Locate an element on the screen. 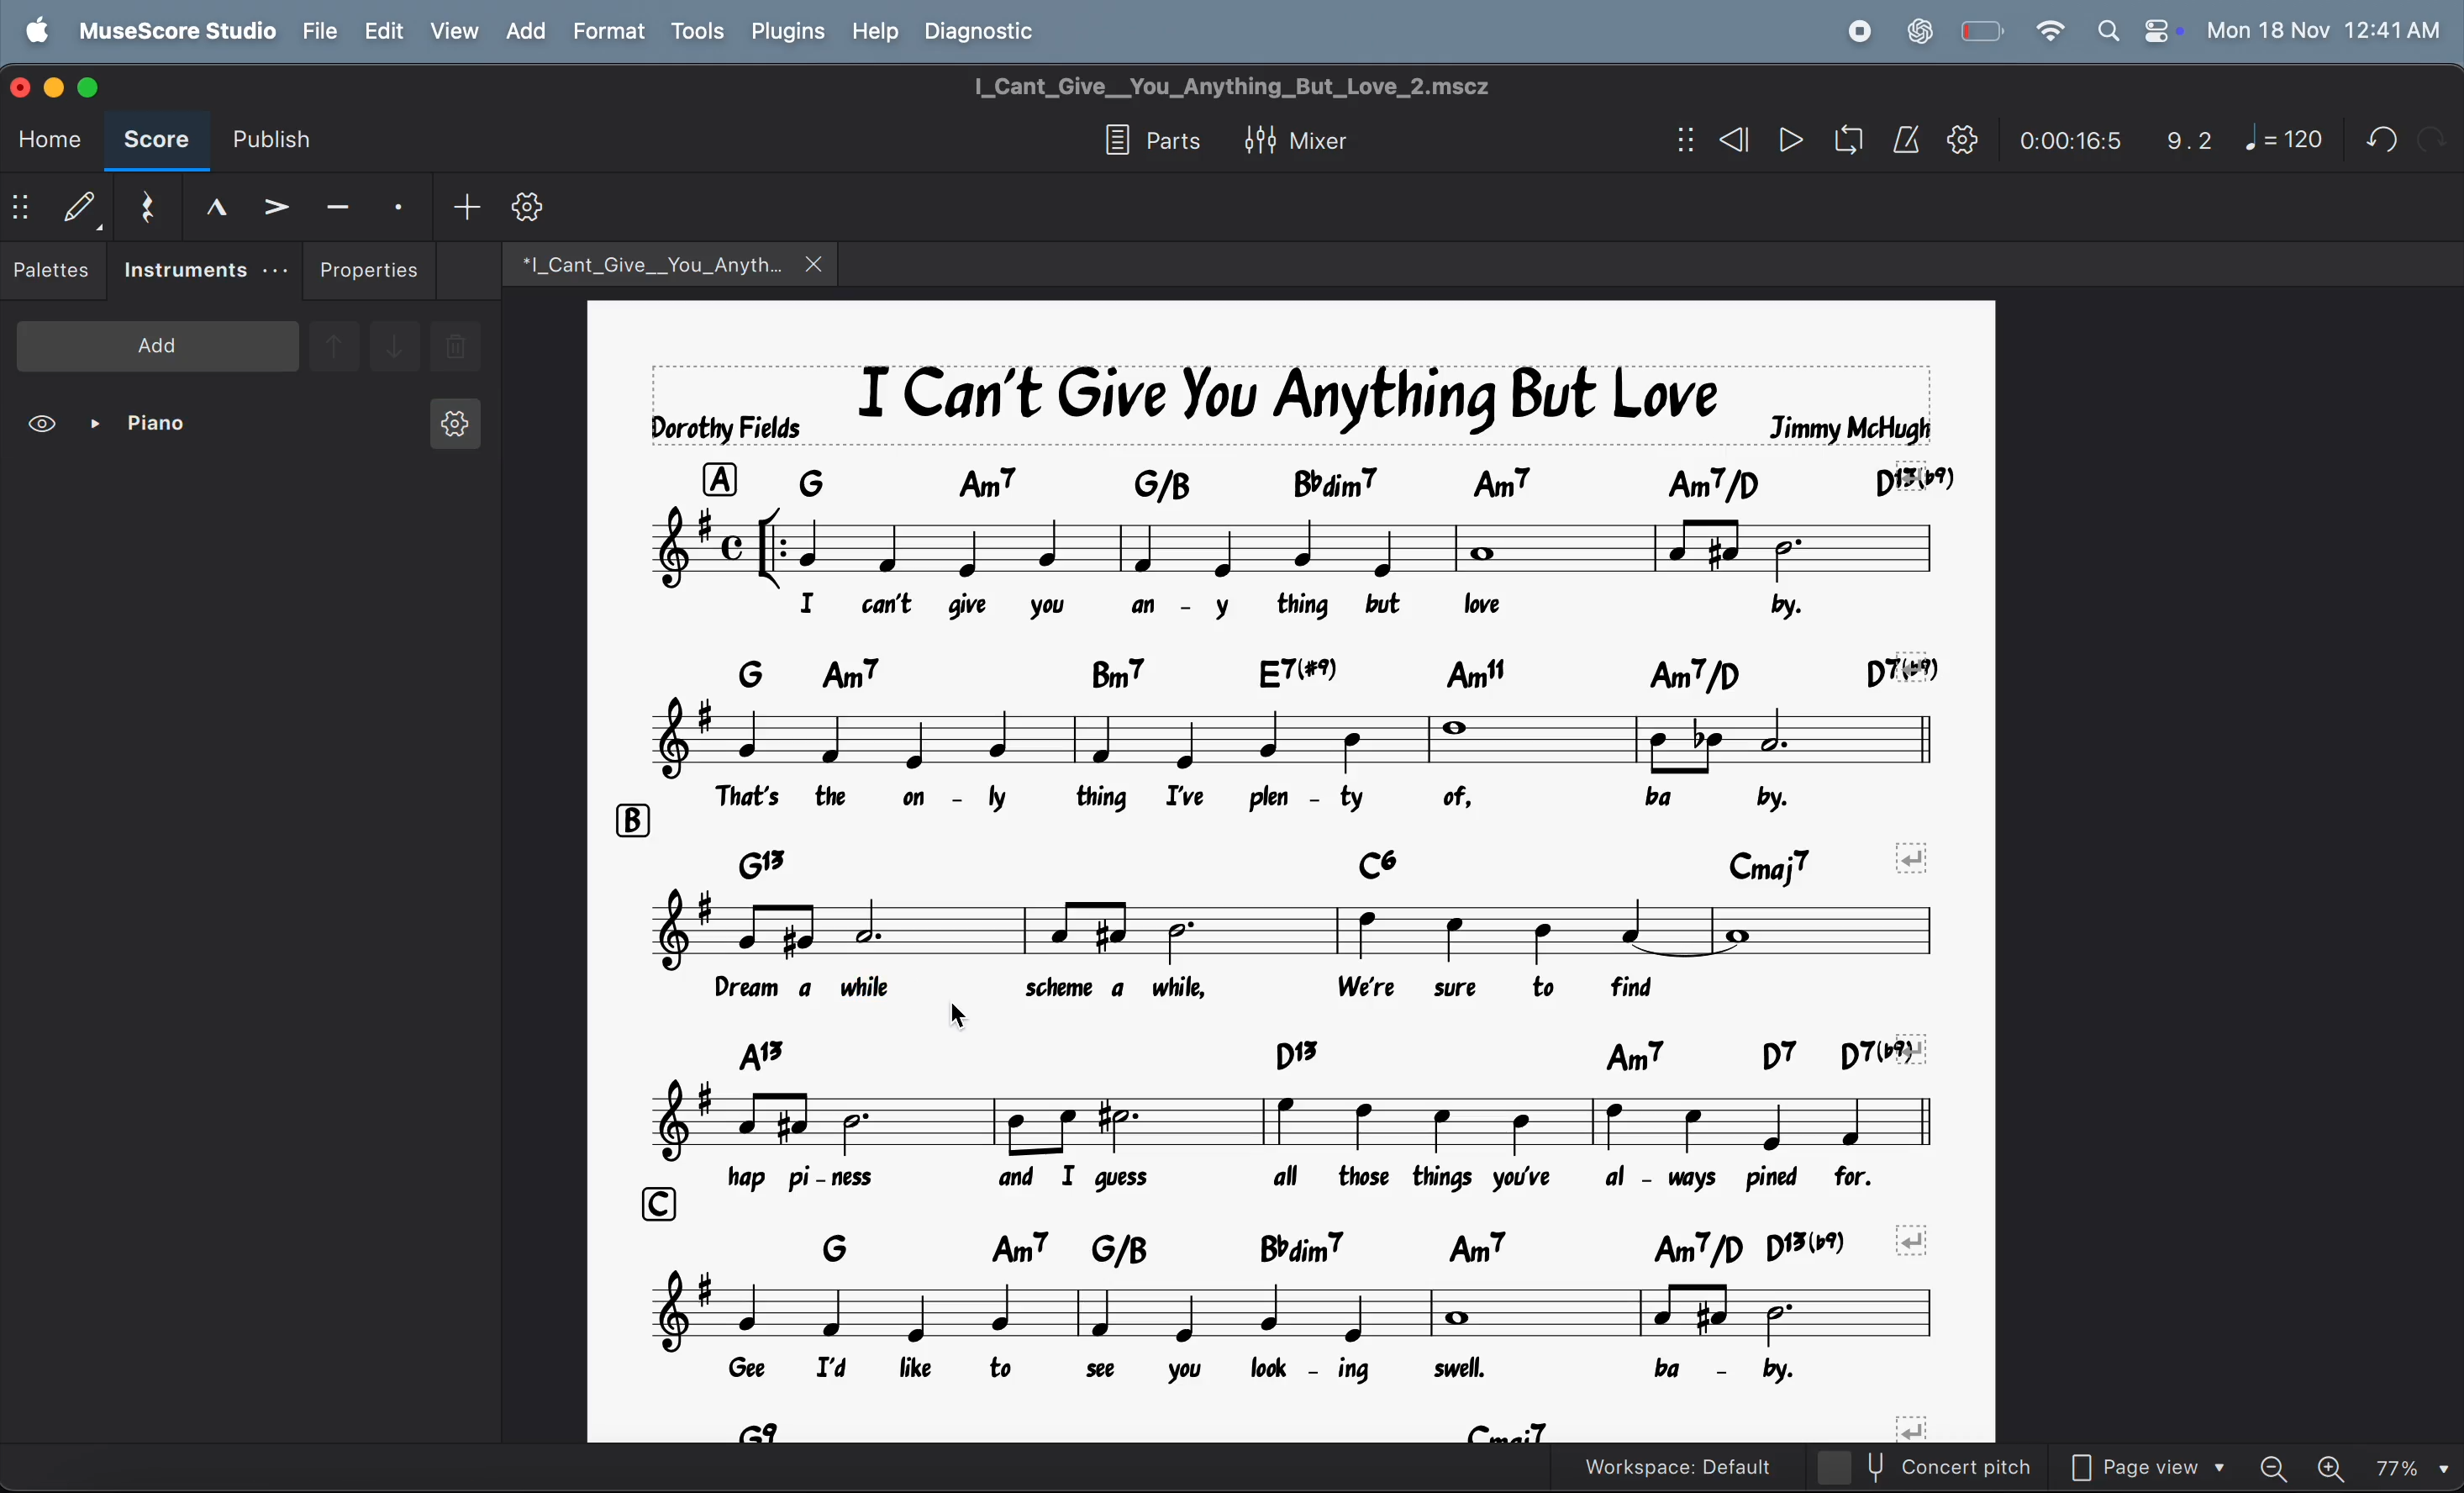 The image size is (2464, 1493). view is located at coordinates (455, 33).